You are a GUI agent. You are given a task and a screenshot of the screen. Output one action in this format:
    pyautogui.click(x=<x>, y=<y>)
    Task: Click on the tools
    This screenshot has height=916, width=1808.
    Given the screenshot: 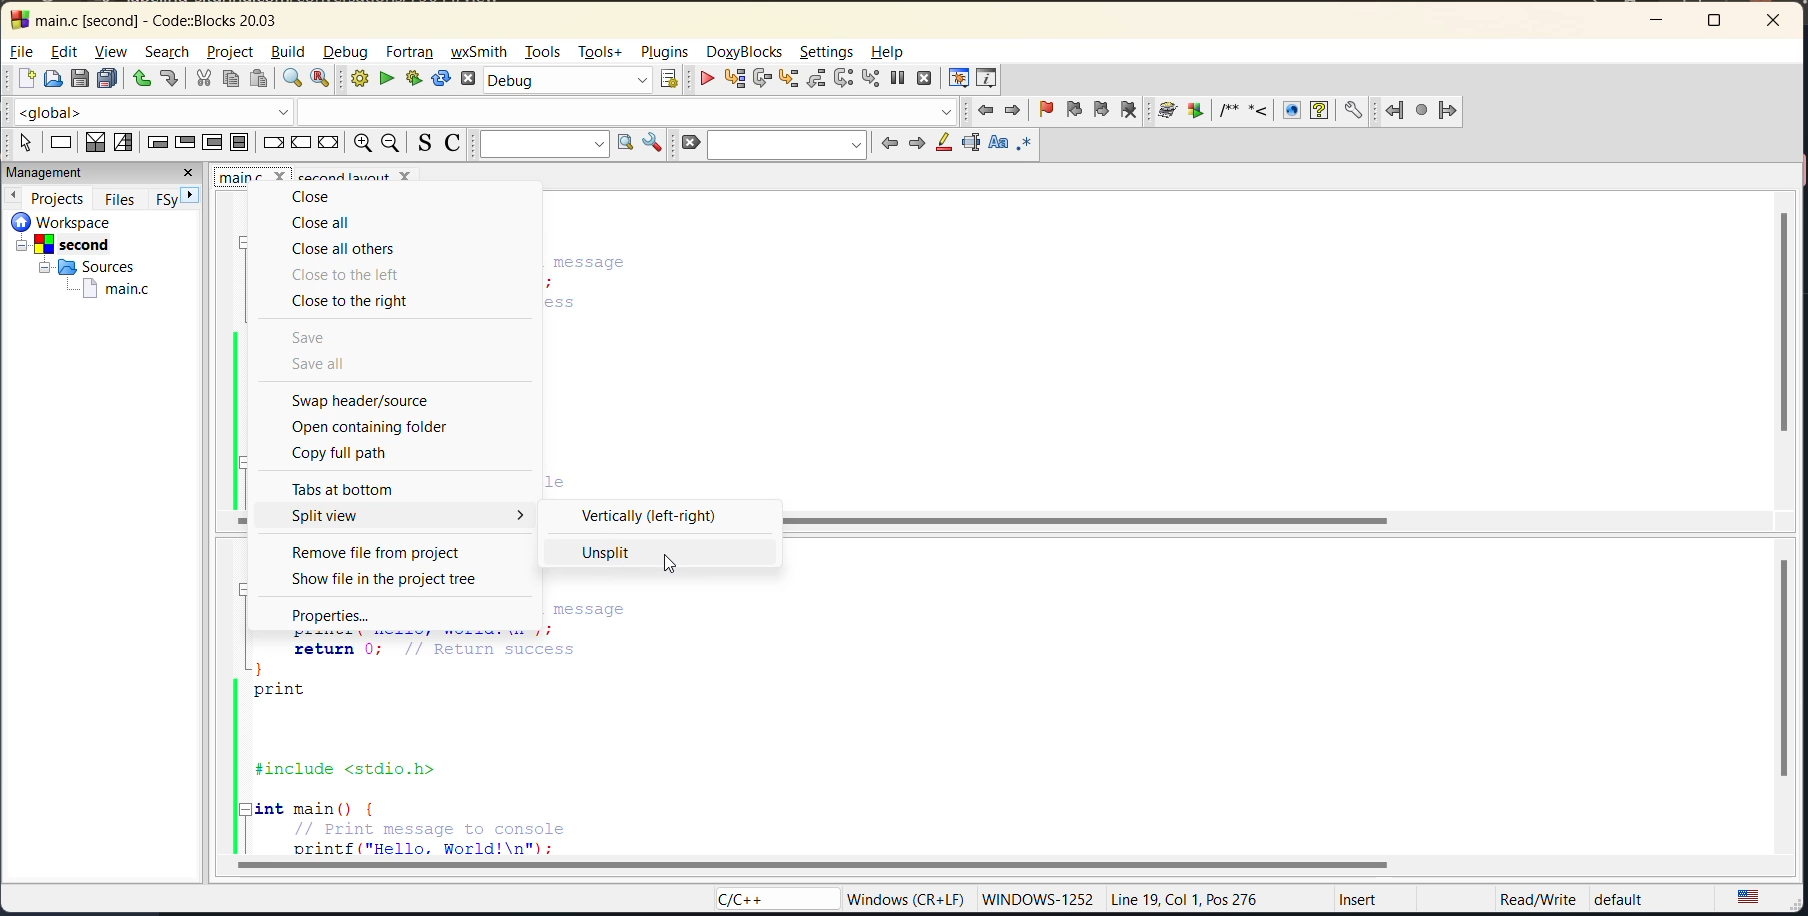 What is the action you would take?
    pyautogui.click(x=546, y=50)
    